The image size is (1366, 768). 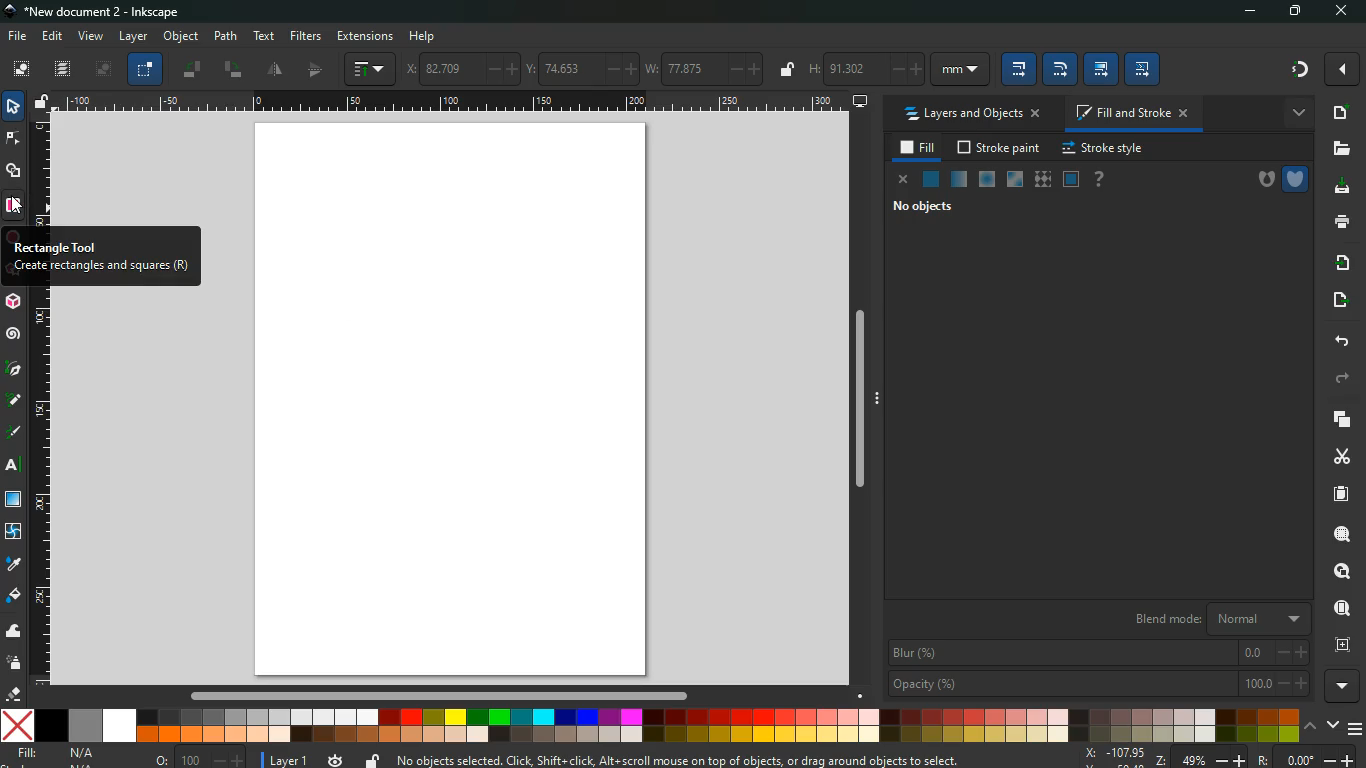 I want to click on maximize, so click(x=1295, y=13).